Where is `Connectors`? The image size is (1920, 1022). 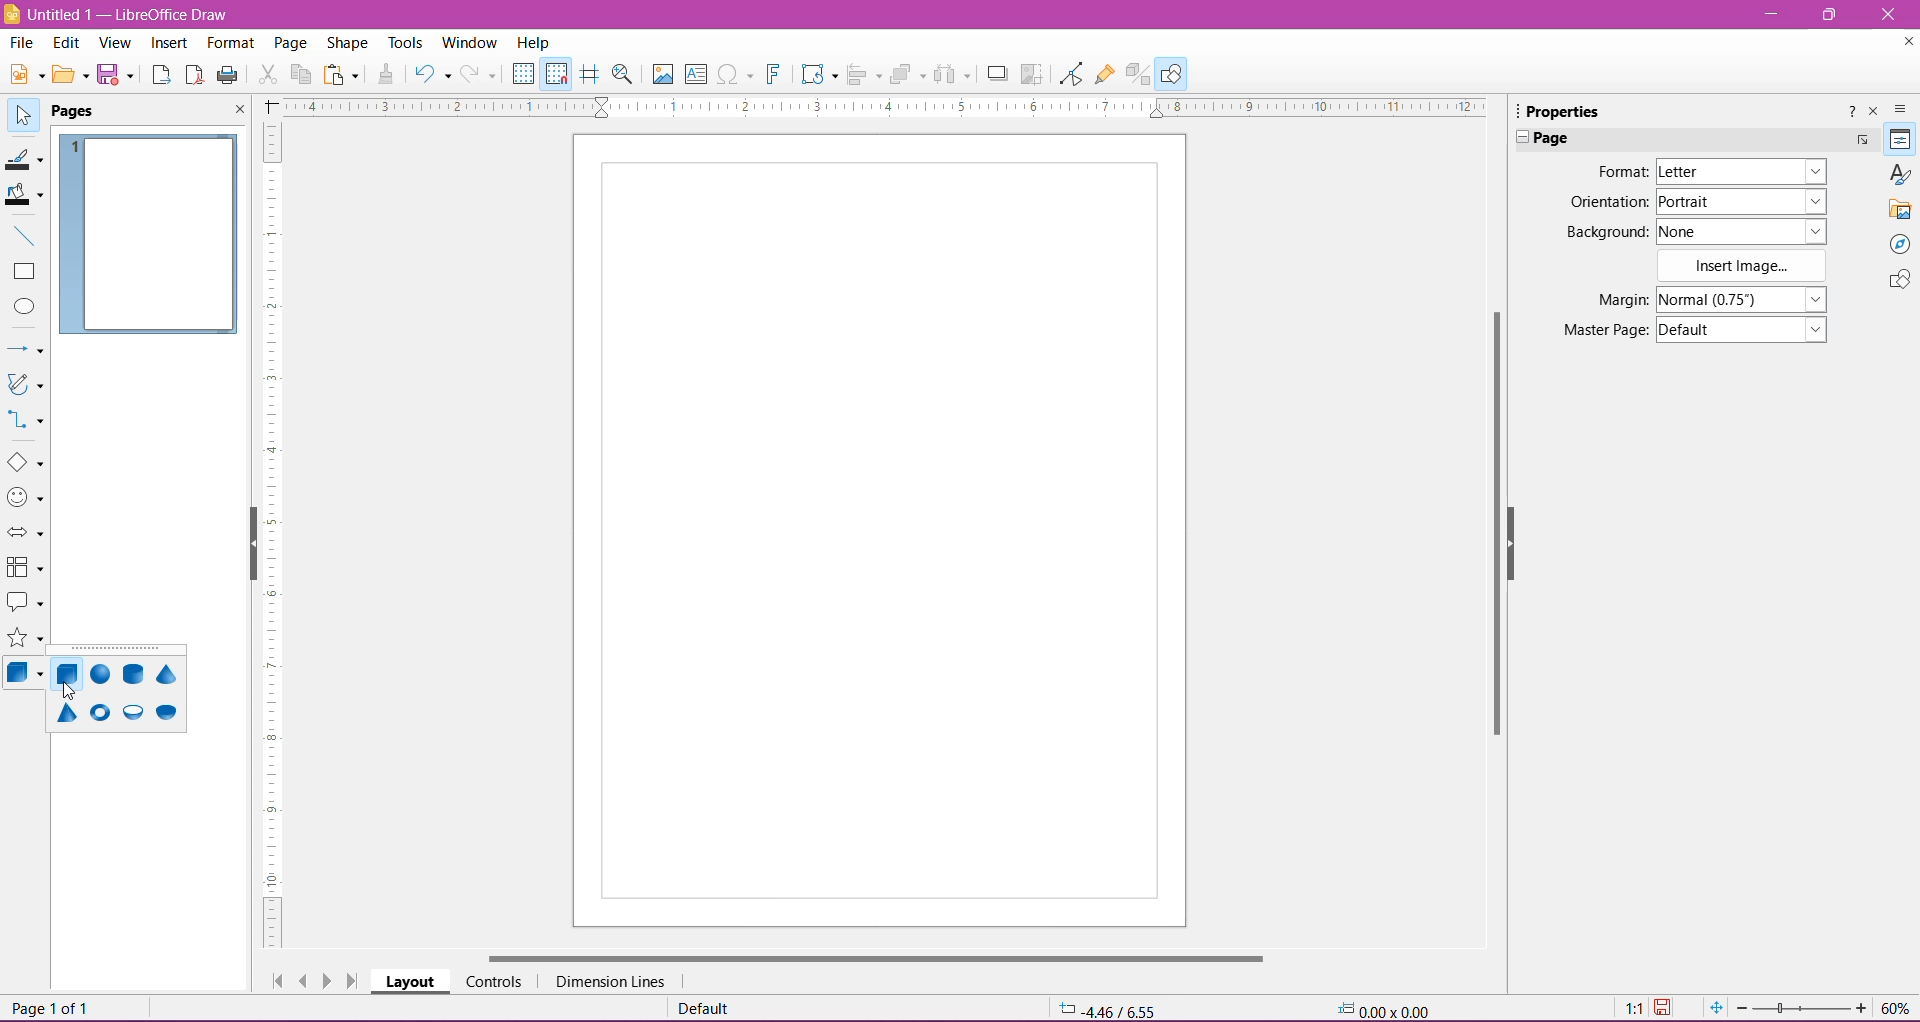
Connectors is located at coordinates (27, 421).